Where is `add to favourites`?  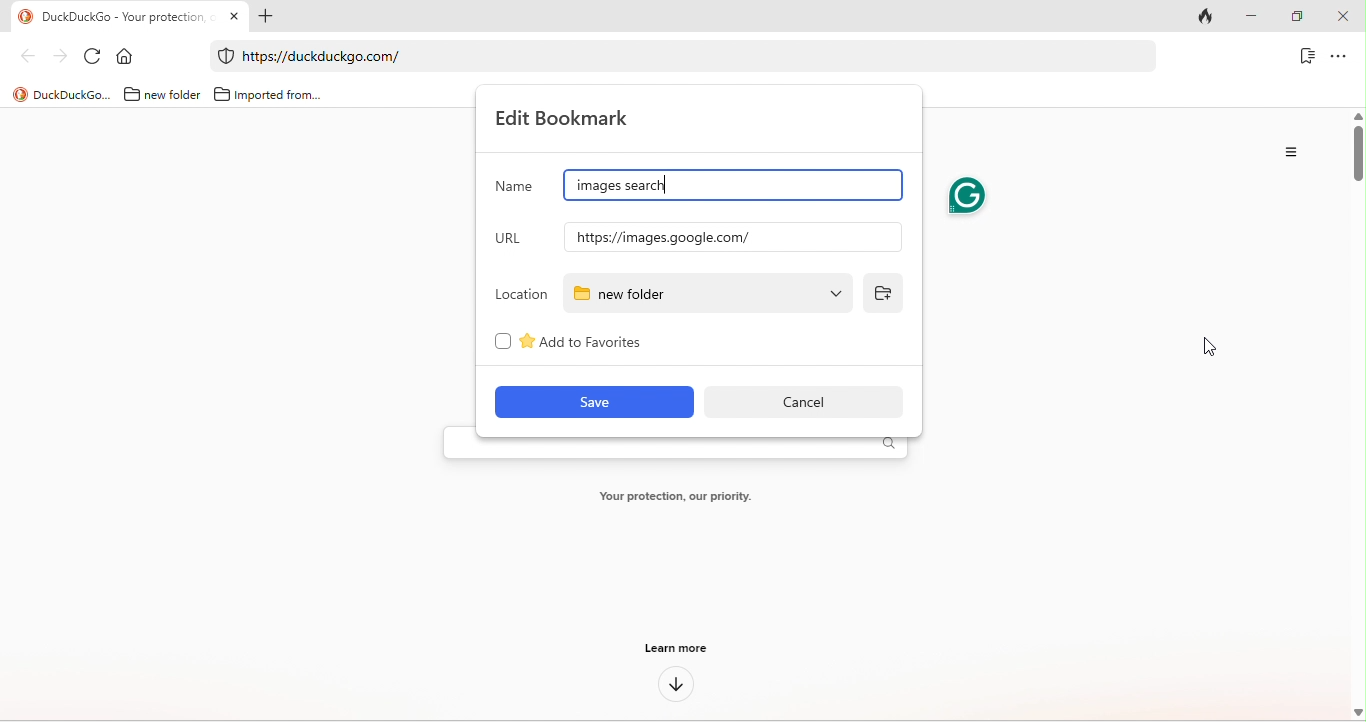
add to favourites is located at coordinates (616, 345).